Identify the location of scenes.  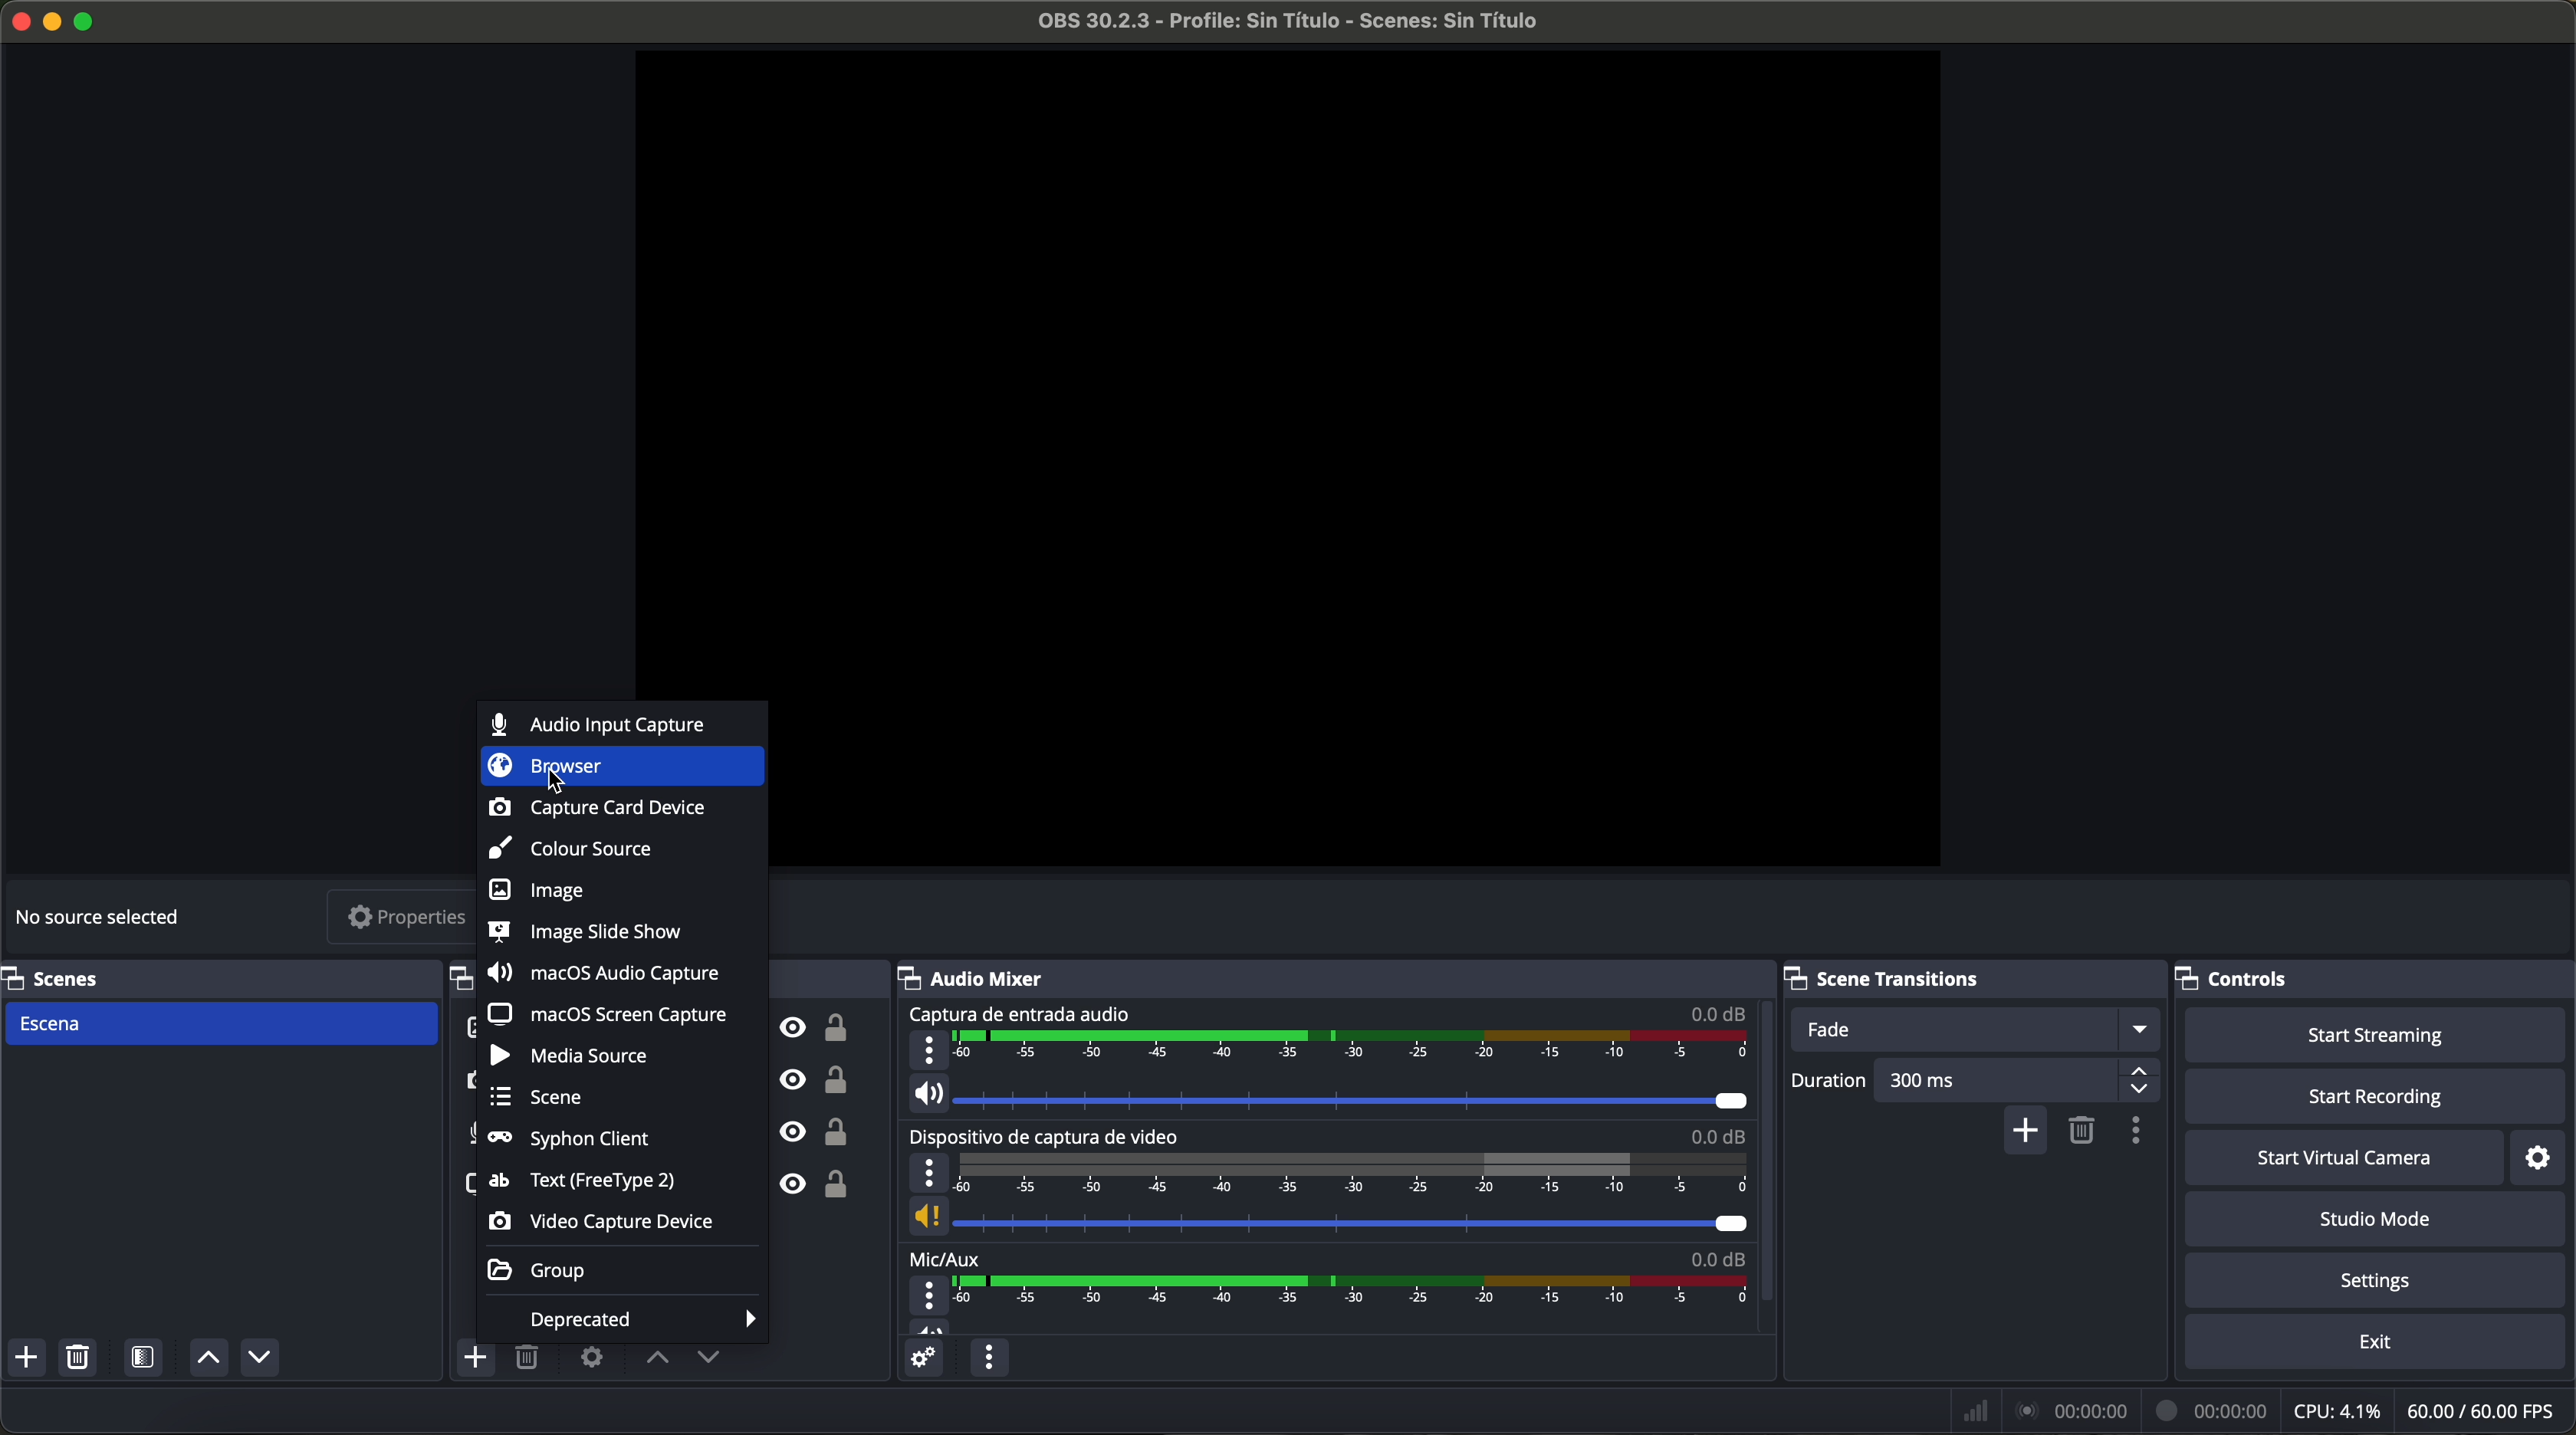
(71, 979).